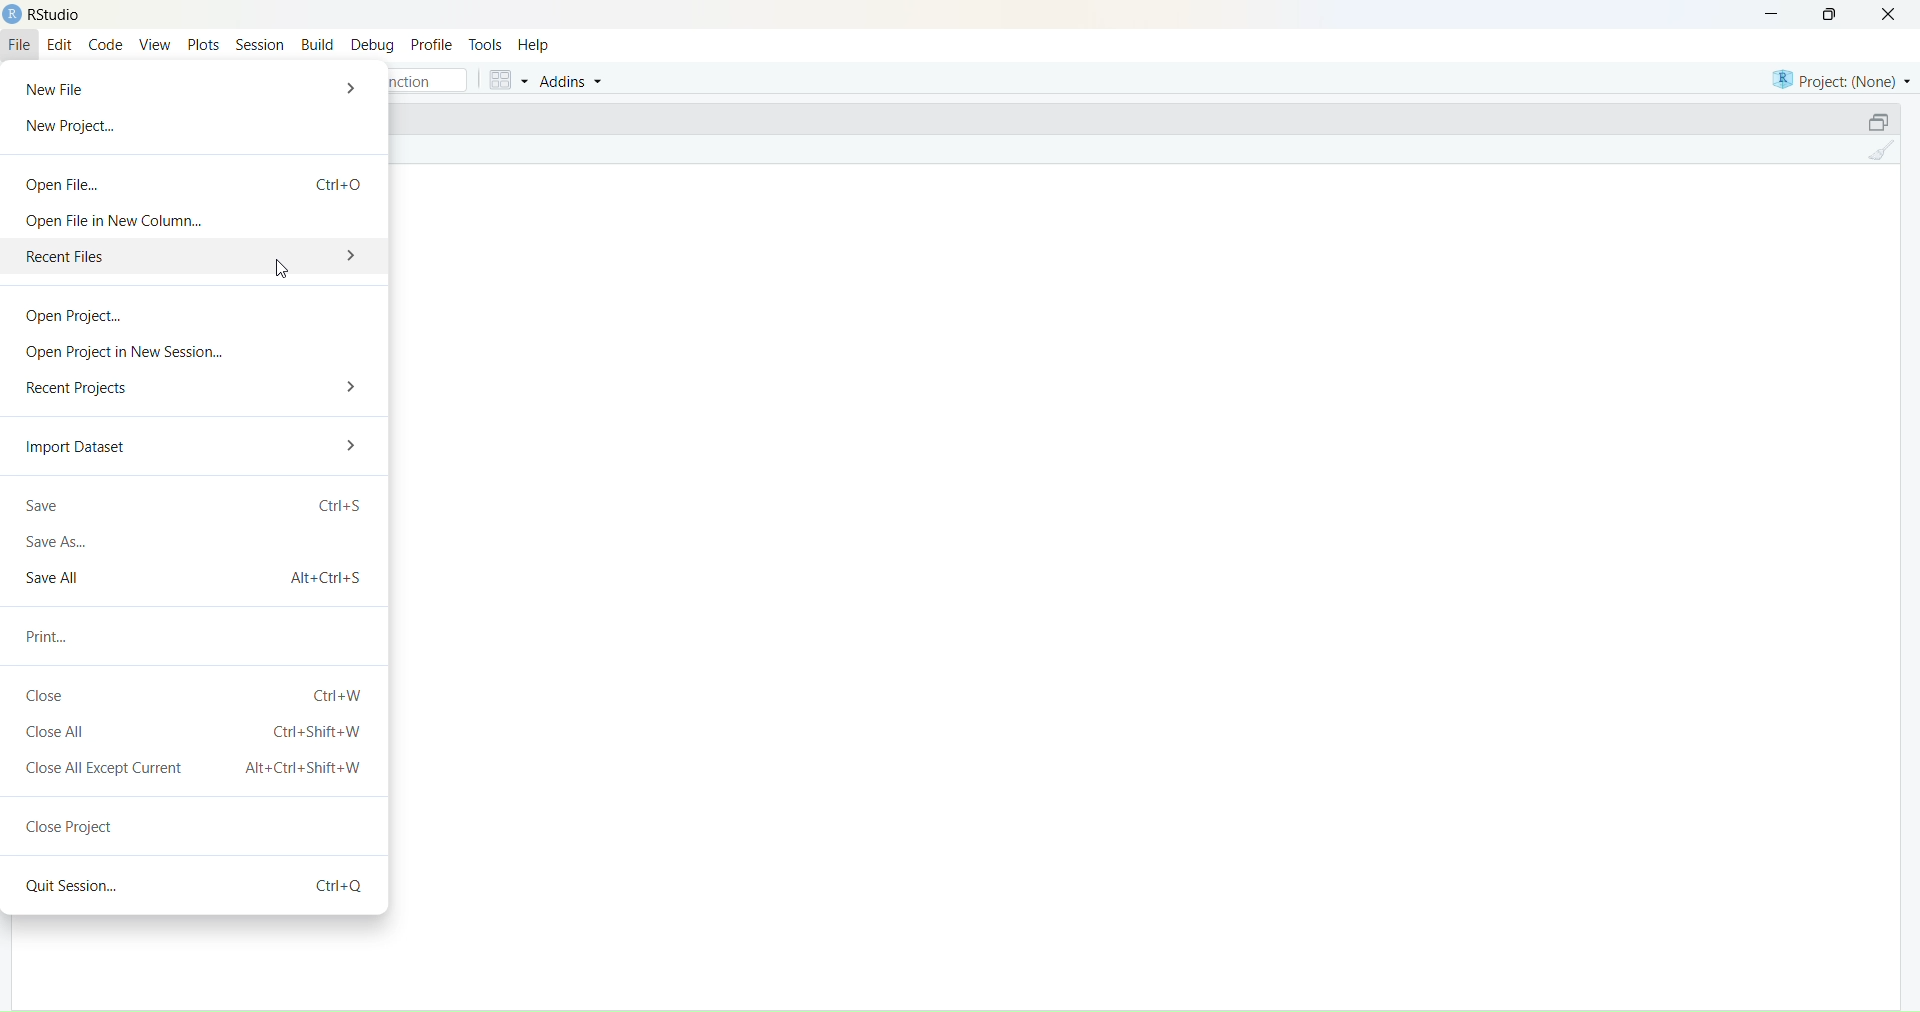  Describe the element at coordinates (82, 390) in the screenshot. I see `Recent Projects` at that location.